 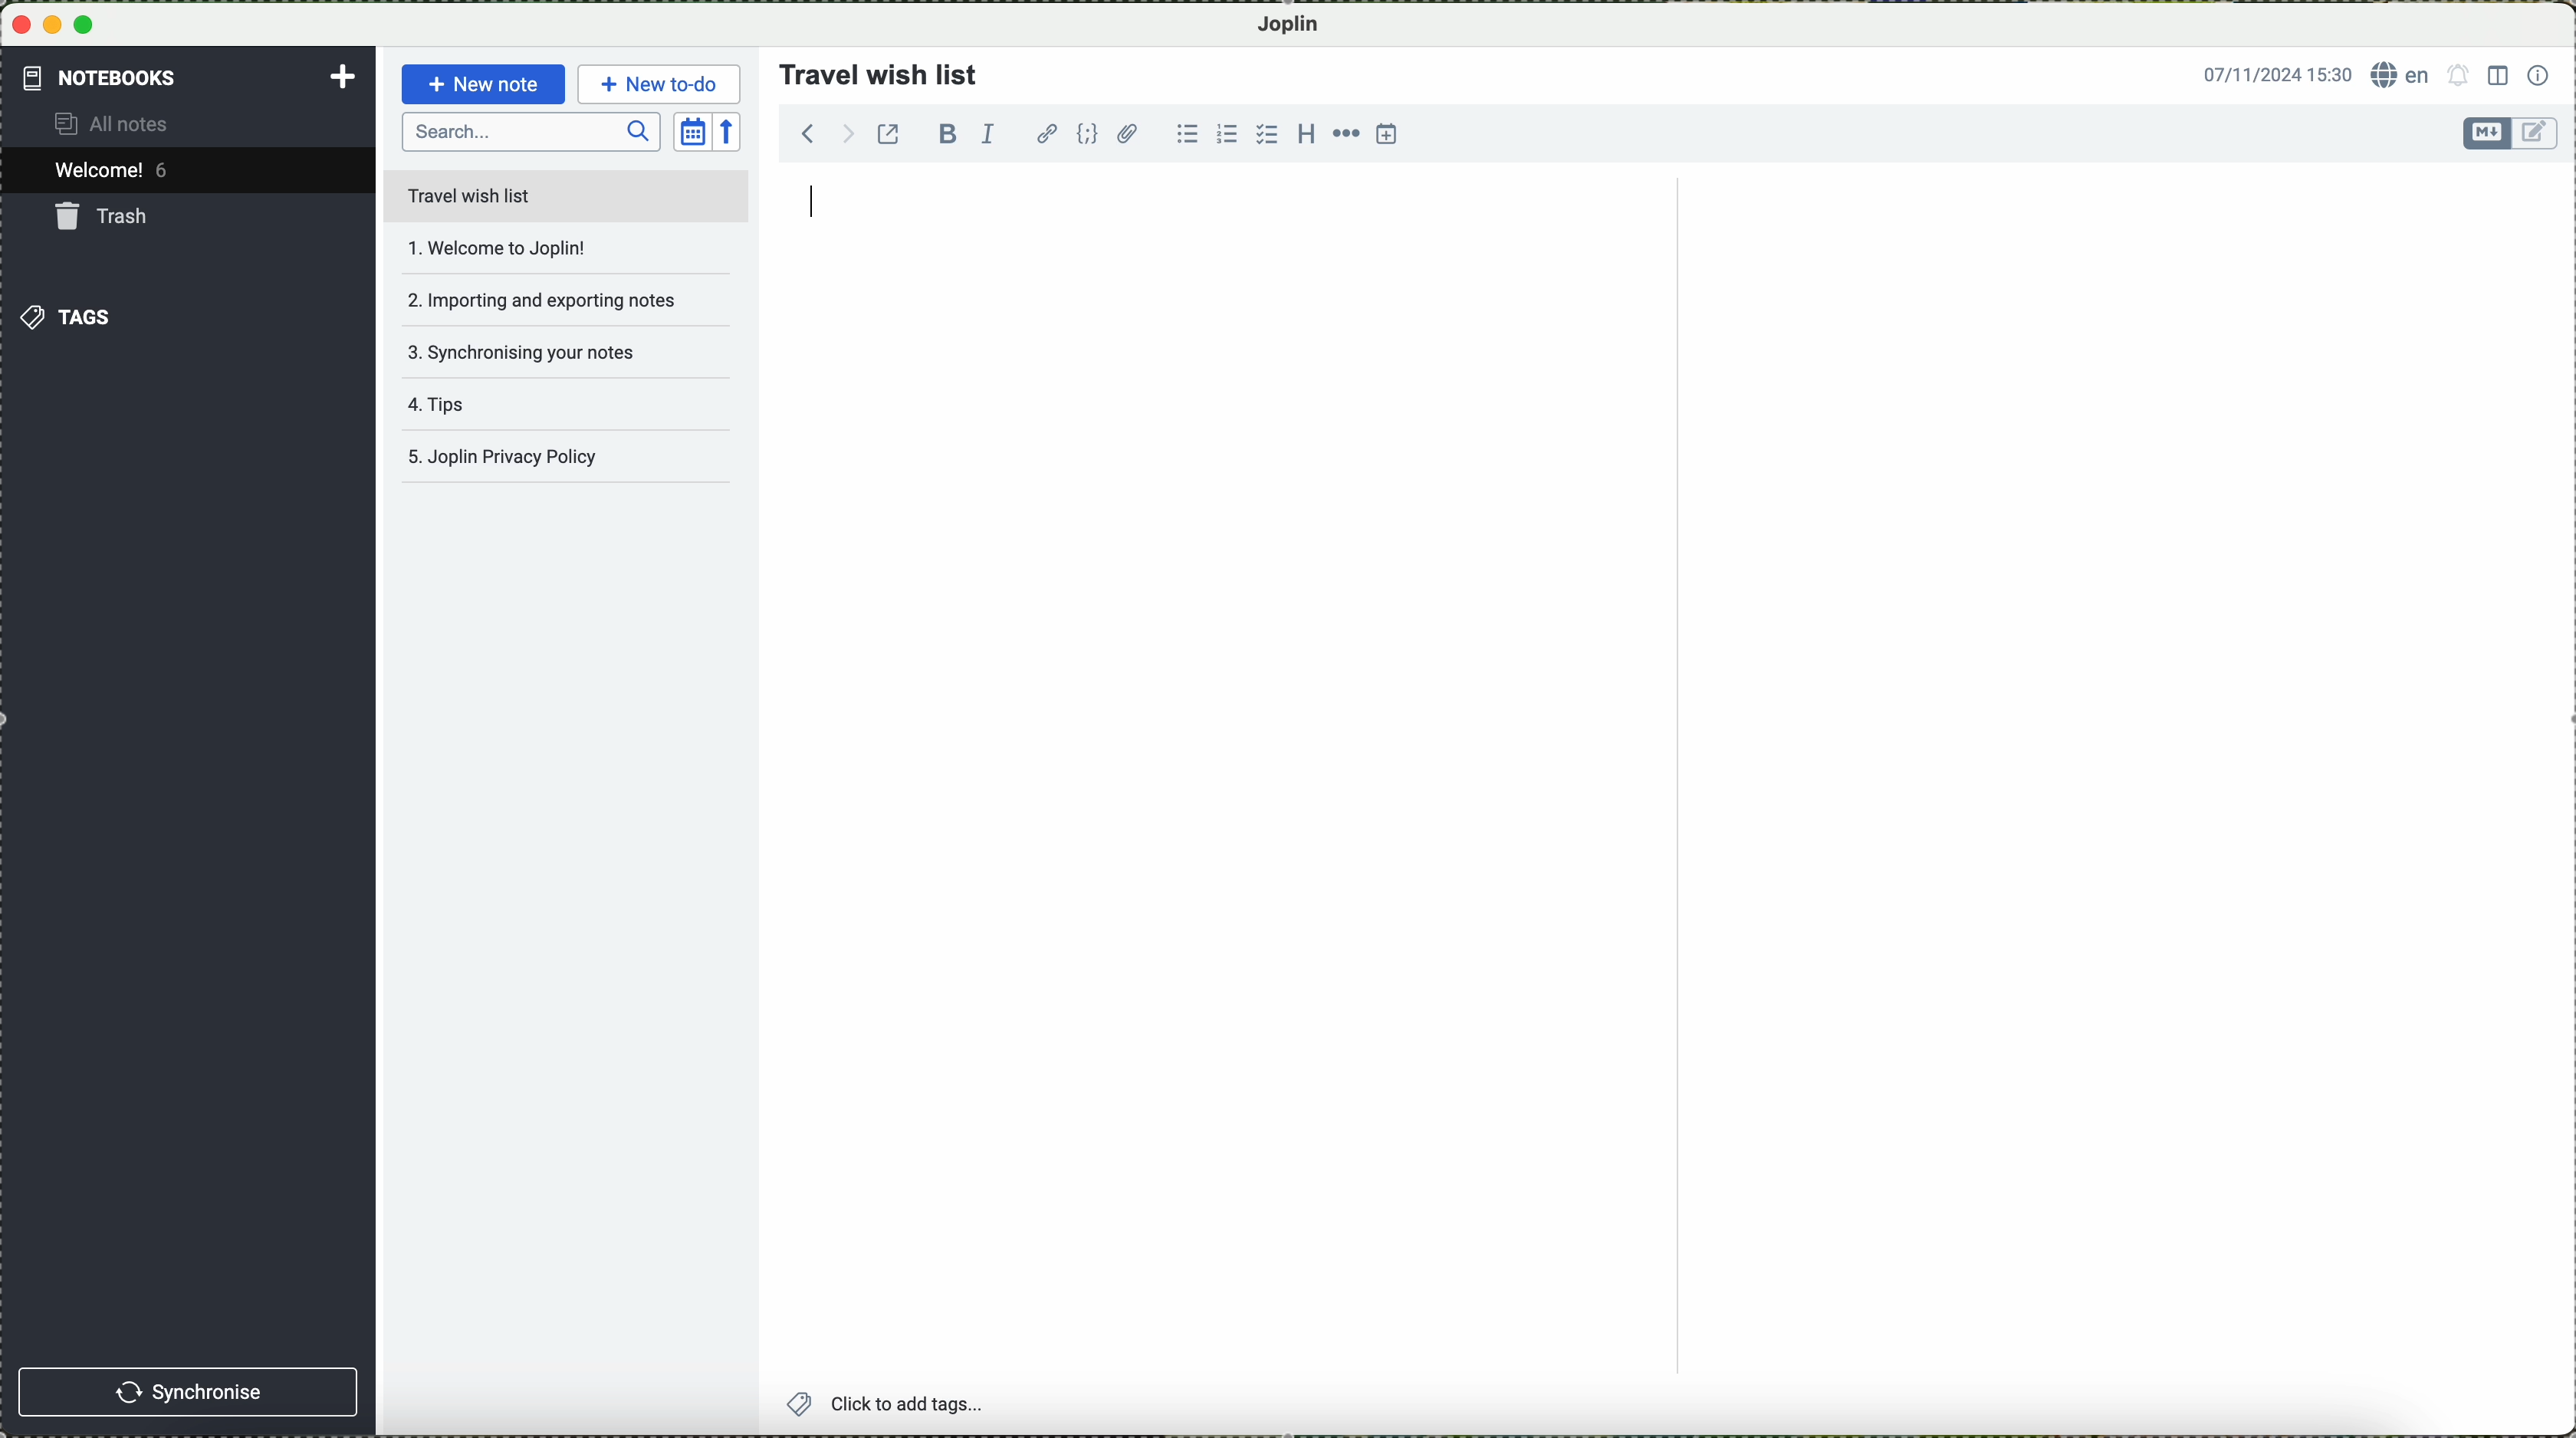 I want to click on trash, so click(x=106, y=216).